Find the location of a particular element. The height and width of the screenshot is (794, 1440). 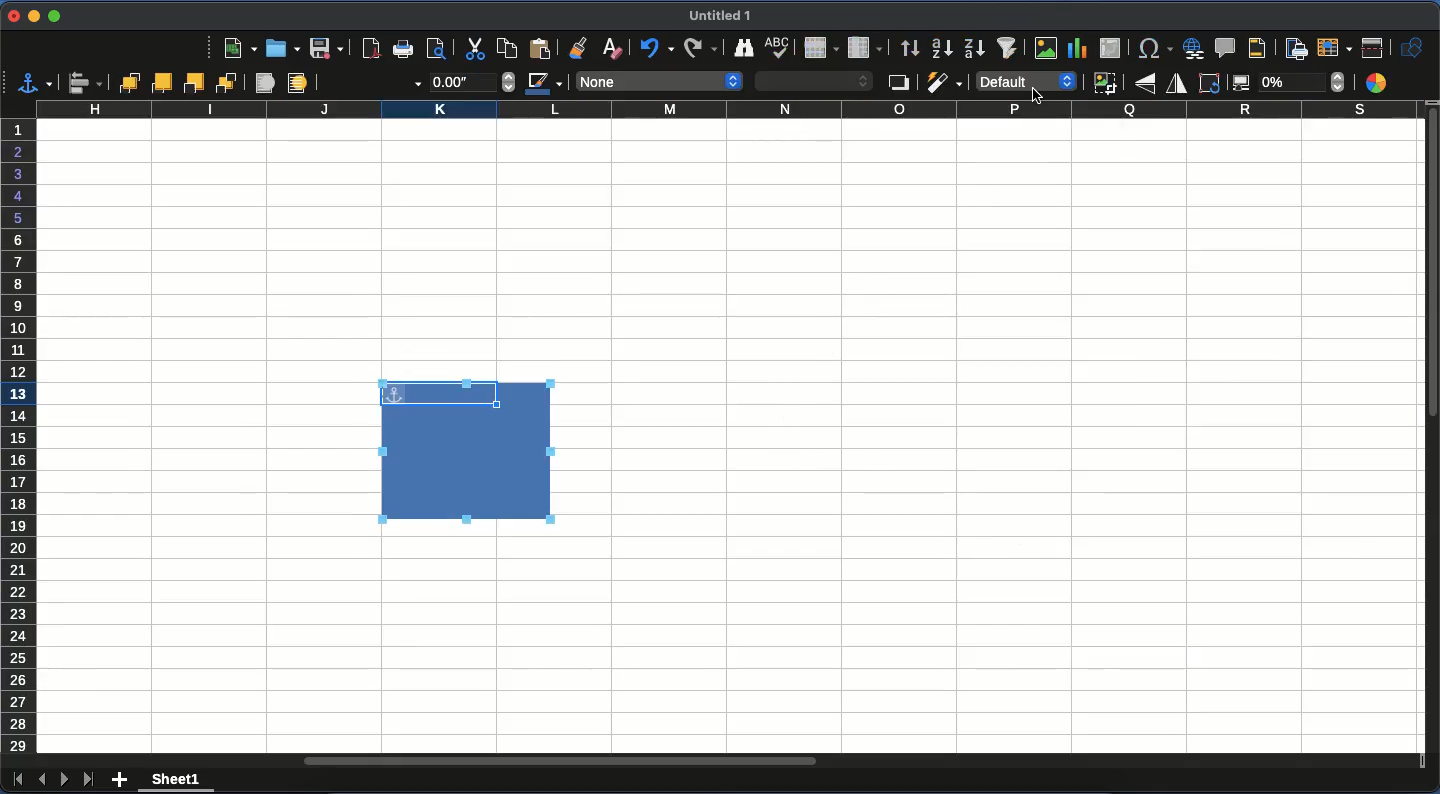

default is located at coordinates (1023, 82).